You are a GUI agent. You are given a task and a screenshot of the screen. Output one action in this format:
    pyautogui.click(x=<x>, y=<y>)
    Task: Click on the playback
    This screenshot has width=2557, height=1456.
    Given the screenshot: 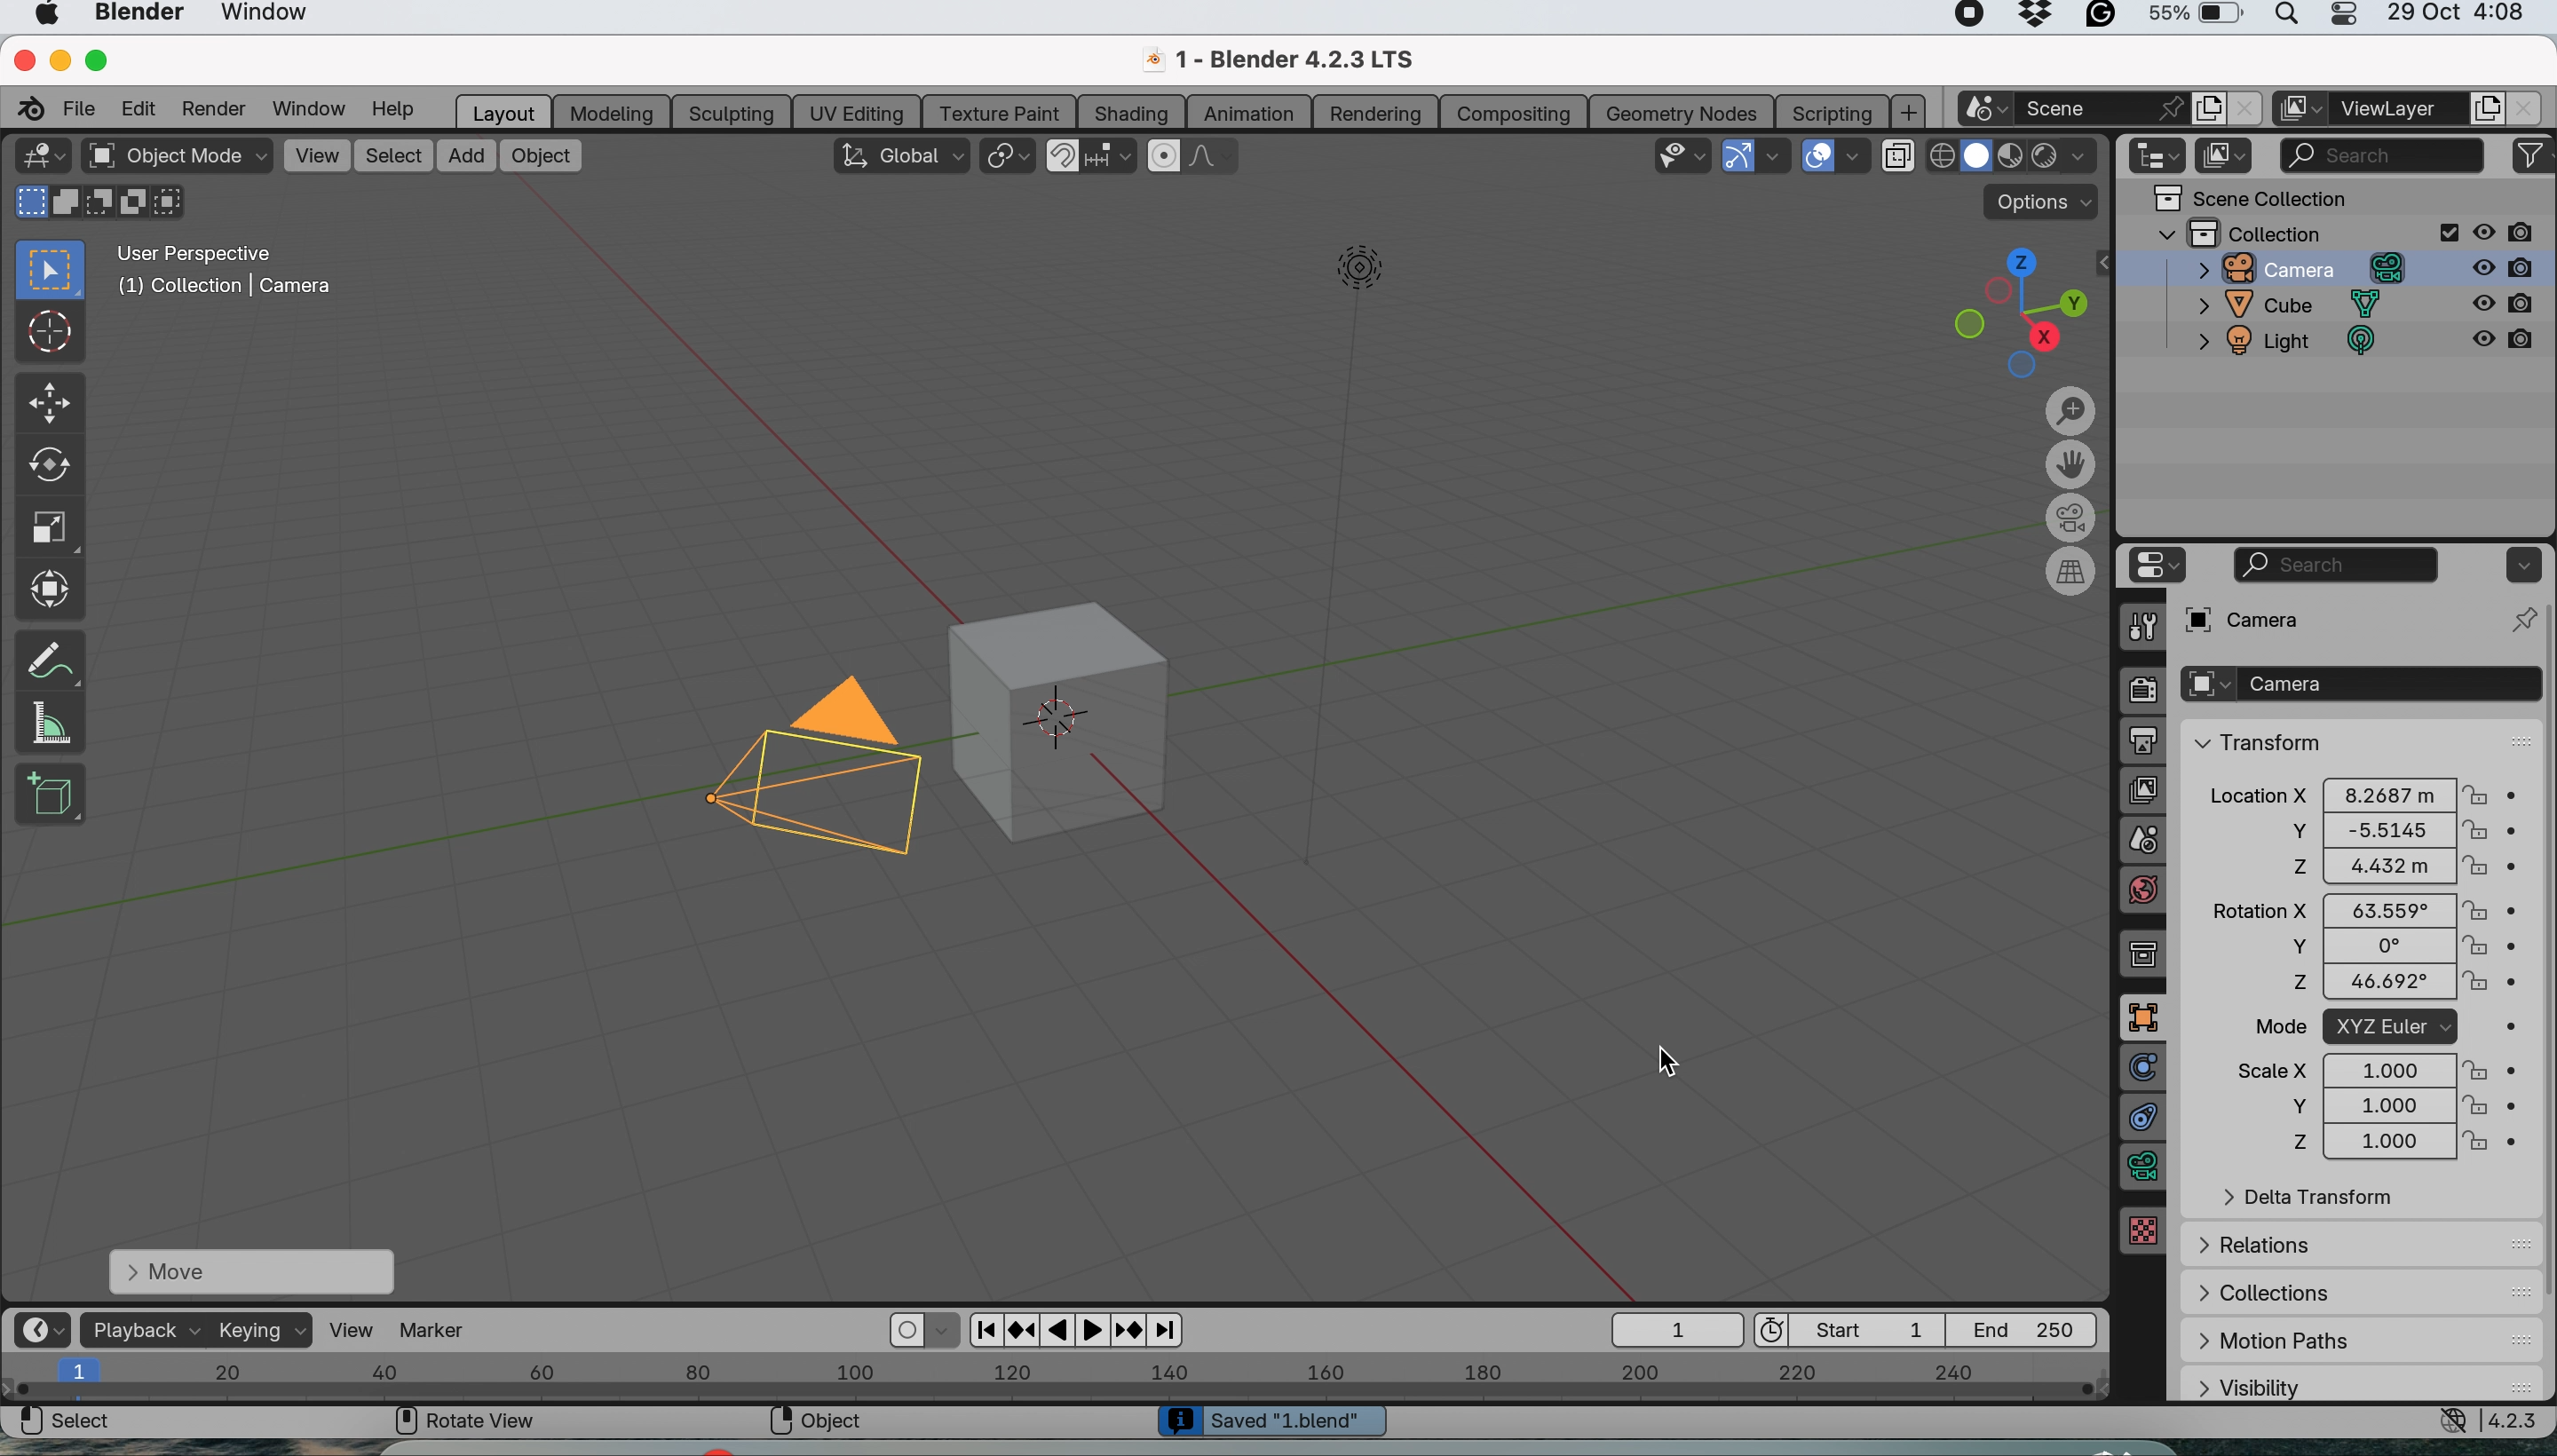 What is the action you would take?
    pyautogui.click(x=143, y=1329)
    